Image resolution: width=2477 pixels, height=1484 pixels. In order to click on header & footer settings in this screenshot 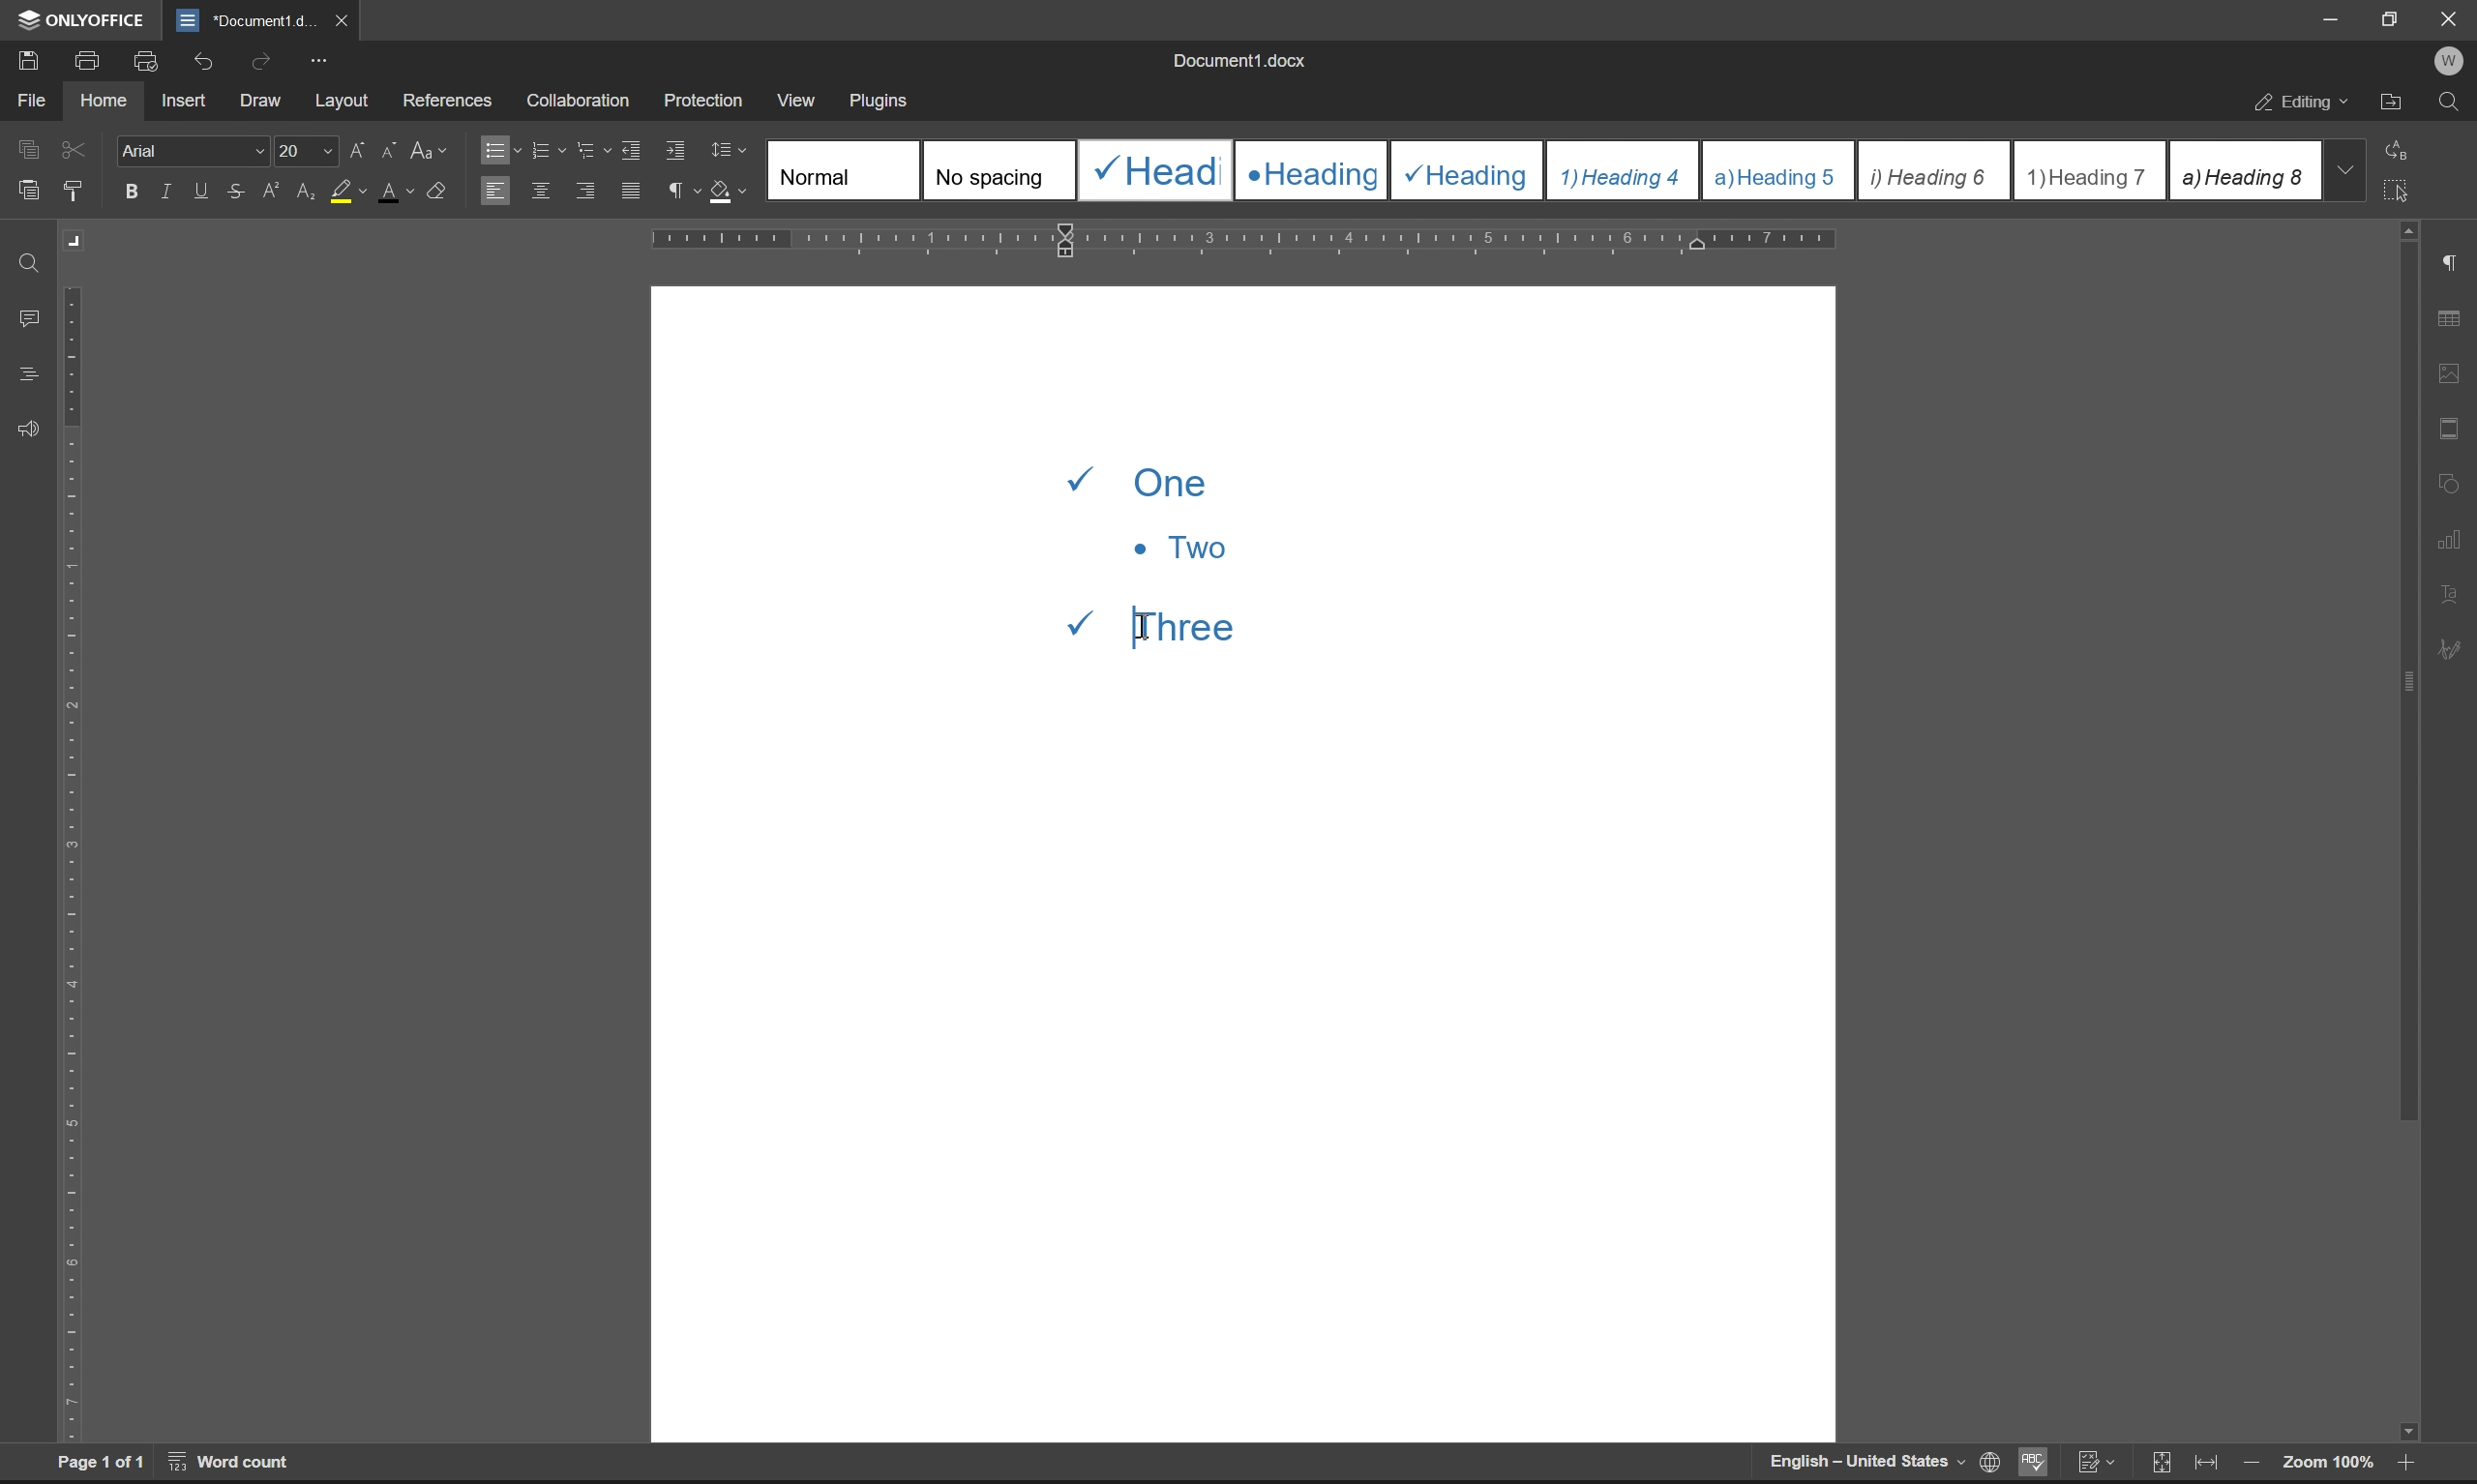, I will do `click(2448, 427)`.